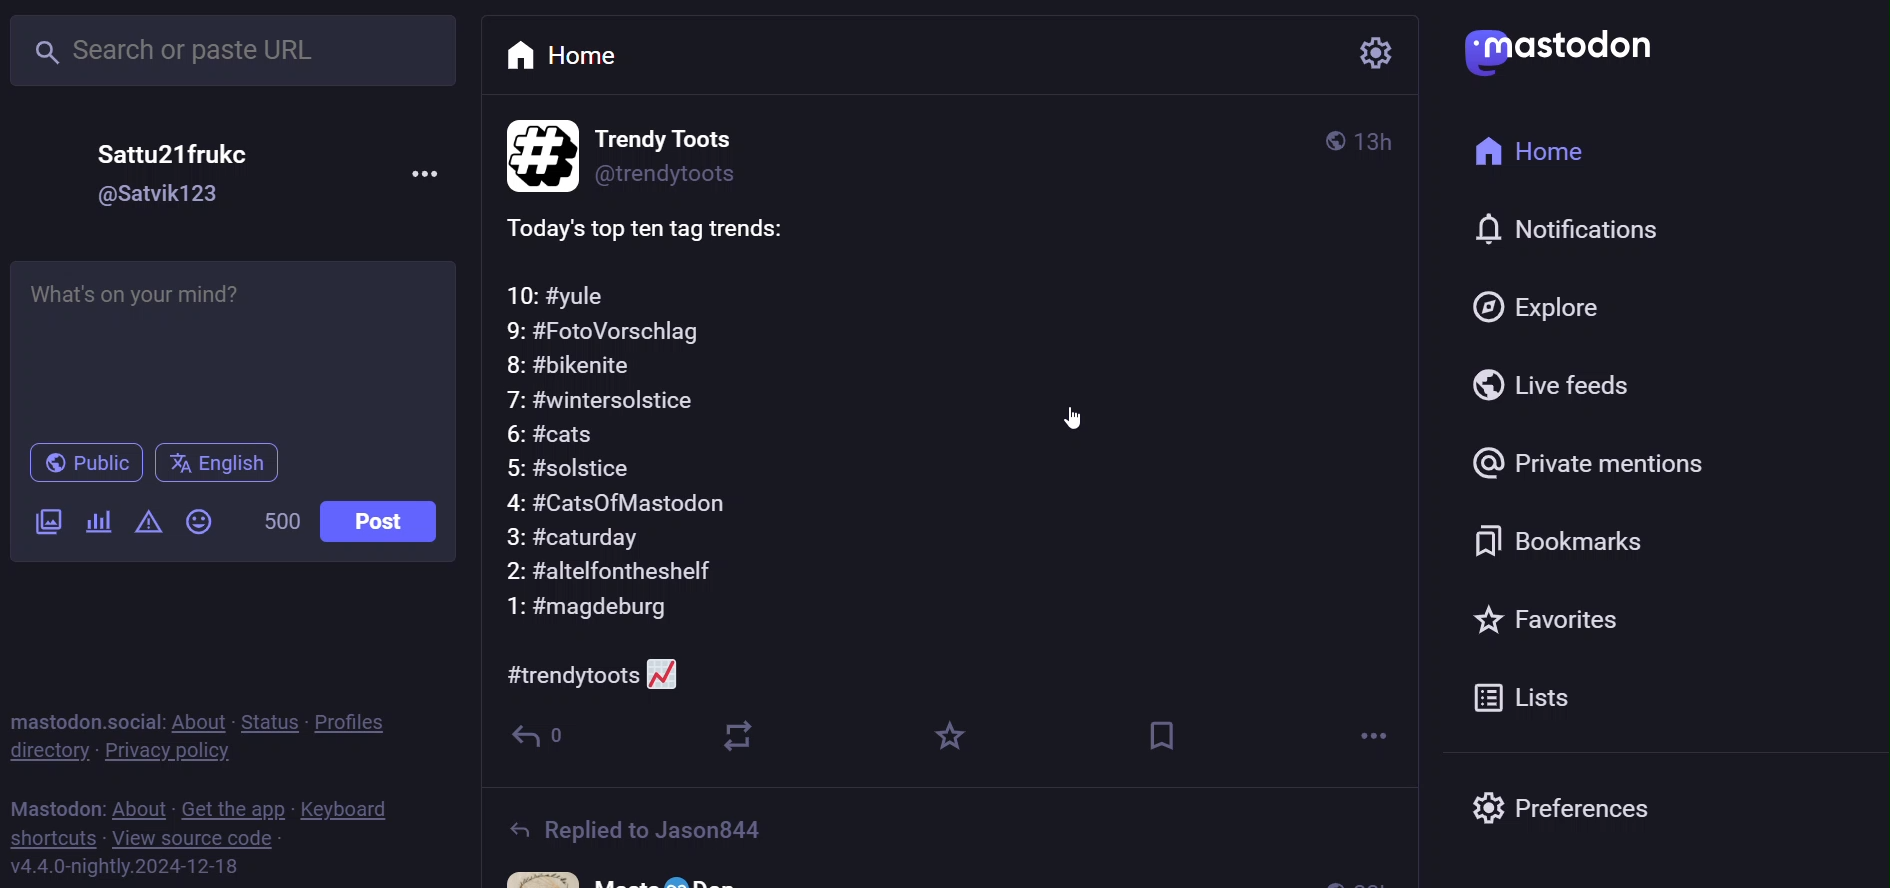  Describe the element at coordinates (1550, 307) in the screenshot. I see `explore` at that location.